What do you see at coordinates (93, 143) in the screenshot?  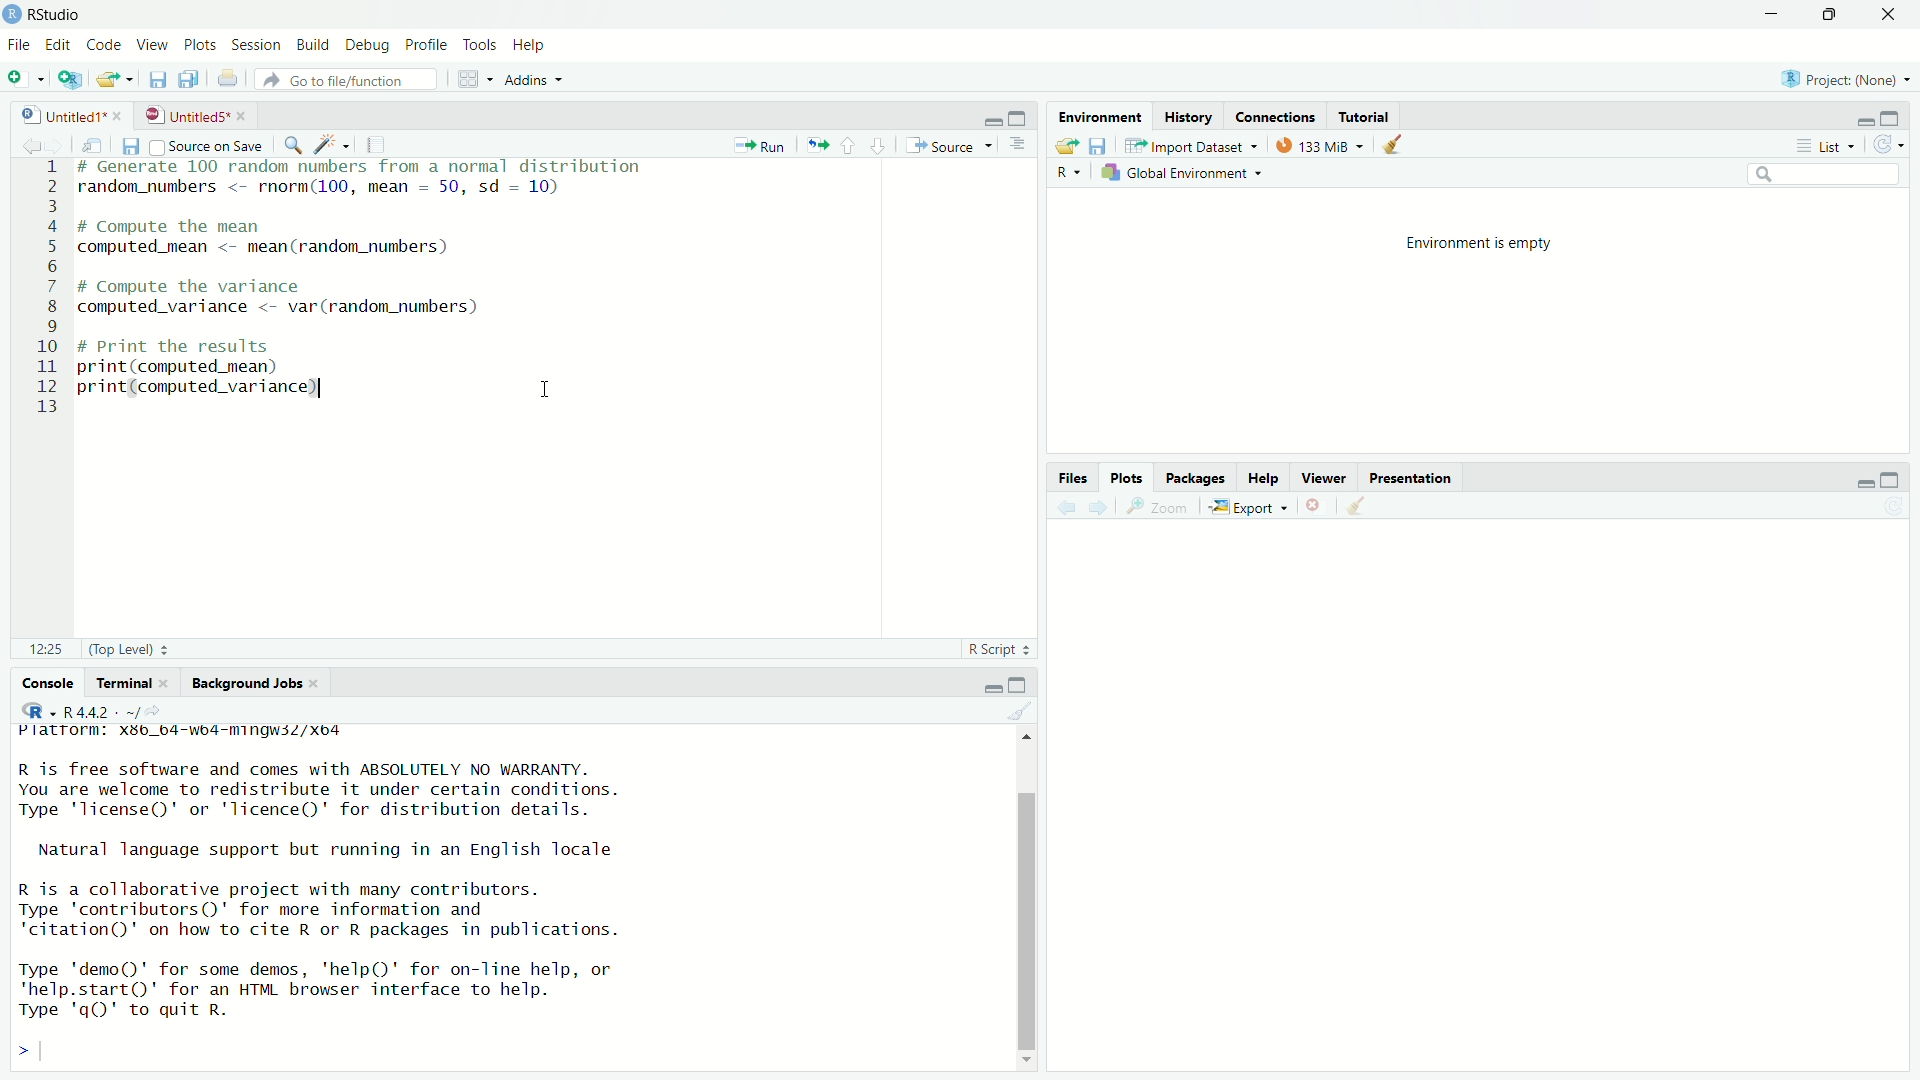 I see `show in new window` at bounding box center [93, 143].